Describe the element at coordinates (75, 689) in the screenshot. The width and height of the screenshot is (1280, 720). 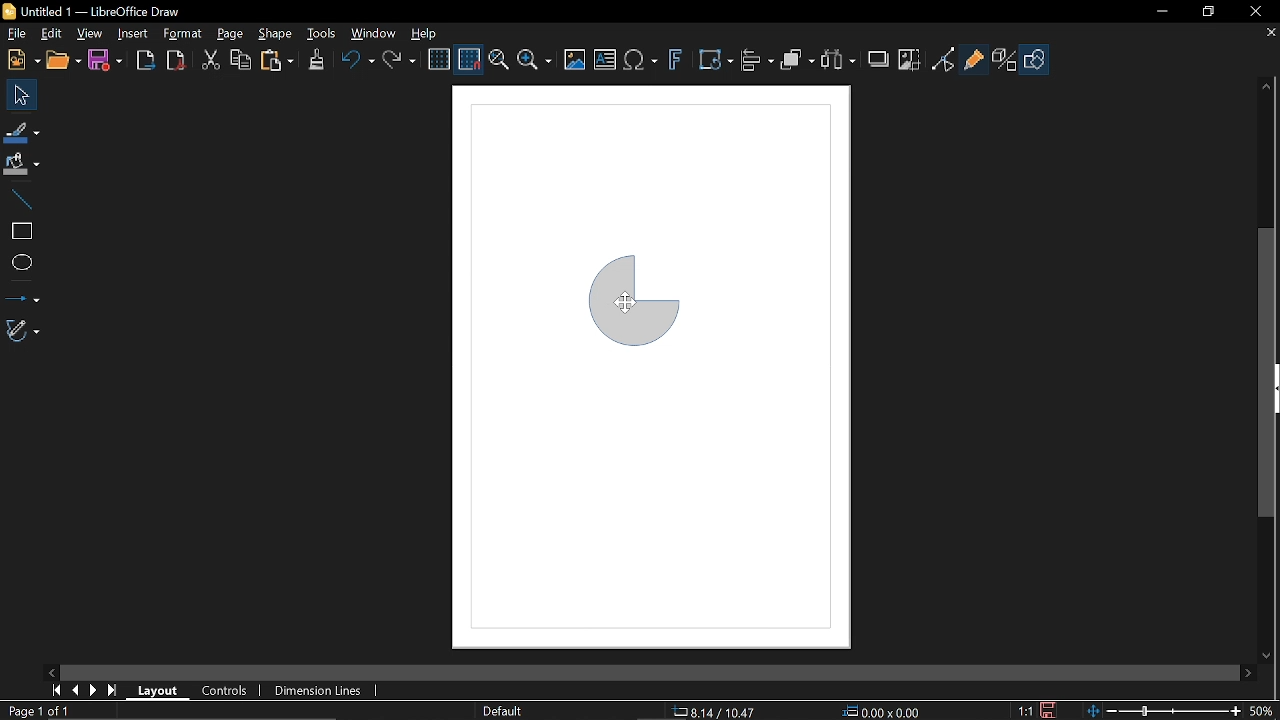
I see `Previous page` at that location.